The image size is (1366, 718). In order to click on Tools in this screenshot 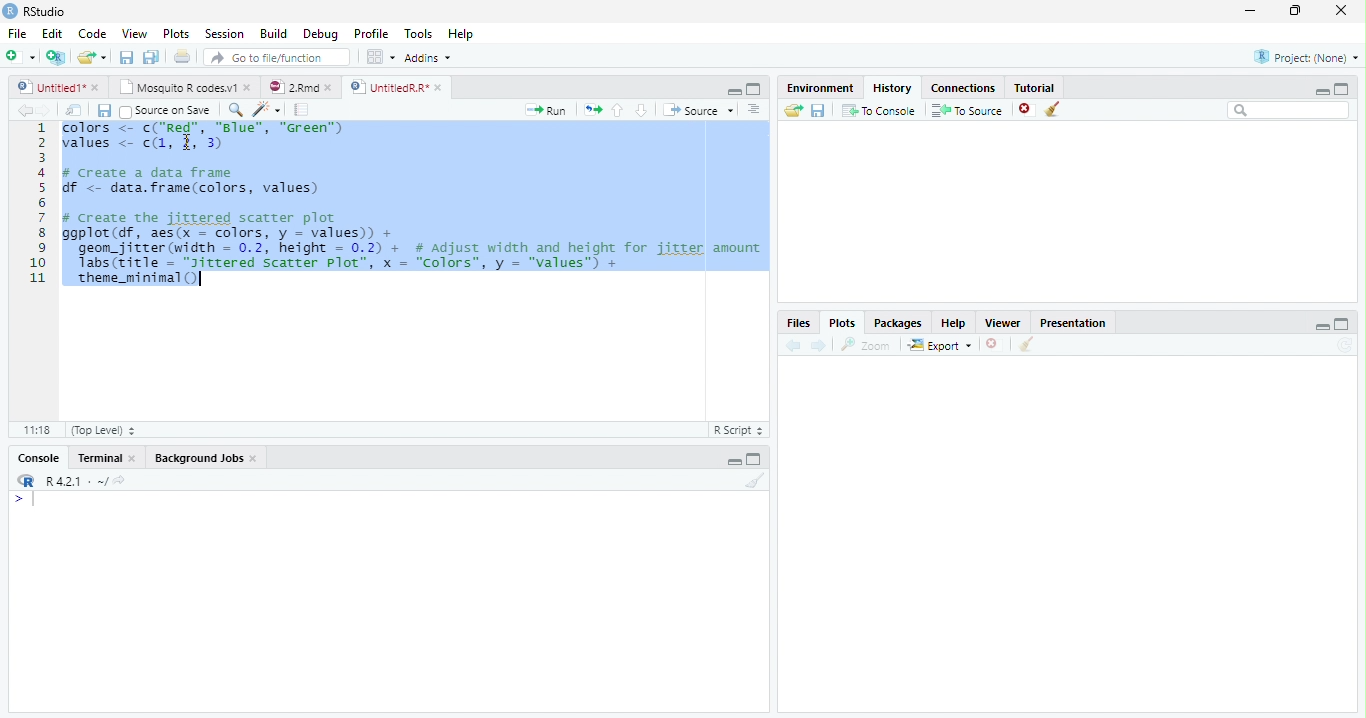, I will do `click(418, 33)`.